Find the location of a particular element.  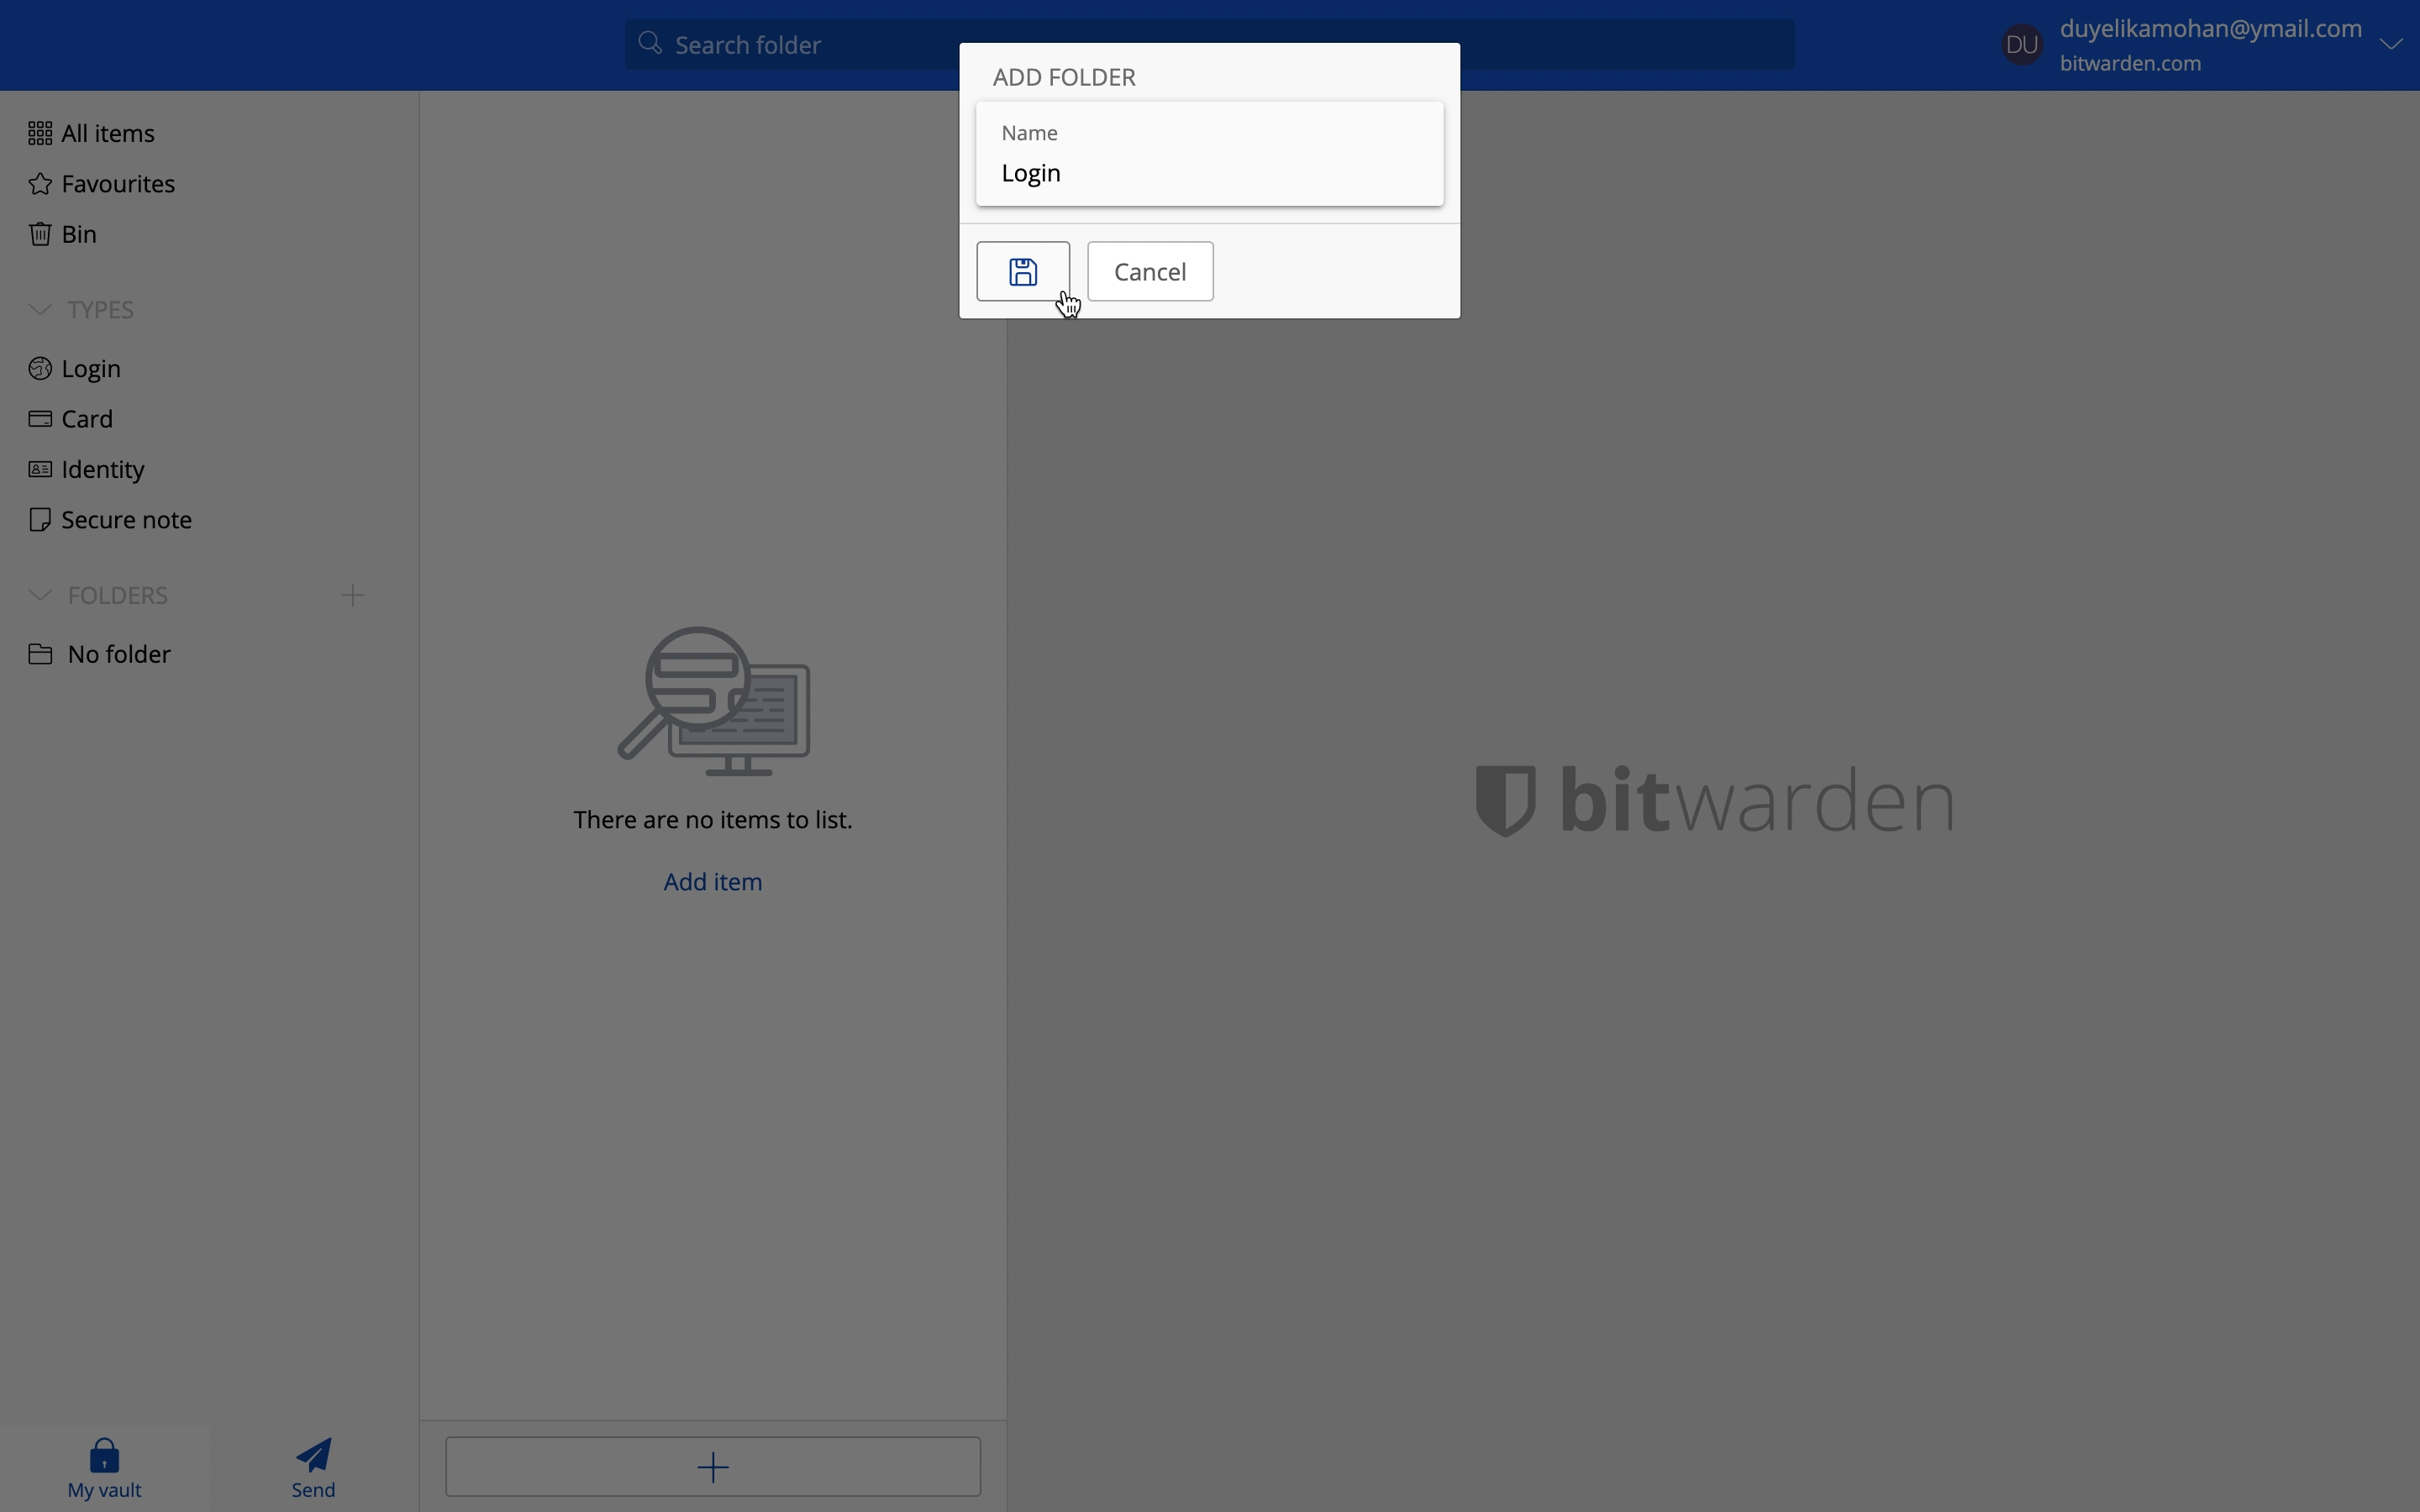

identity is located at coordinates (87, 467).